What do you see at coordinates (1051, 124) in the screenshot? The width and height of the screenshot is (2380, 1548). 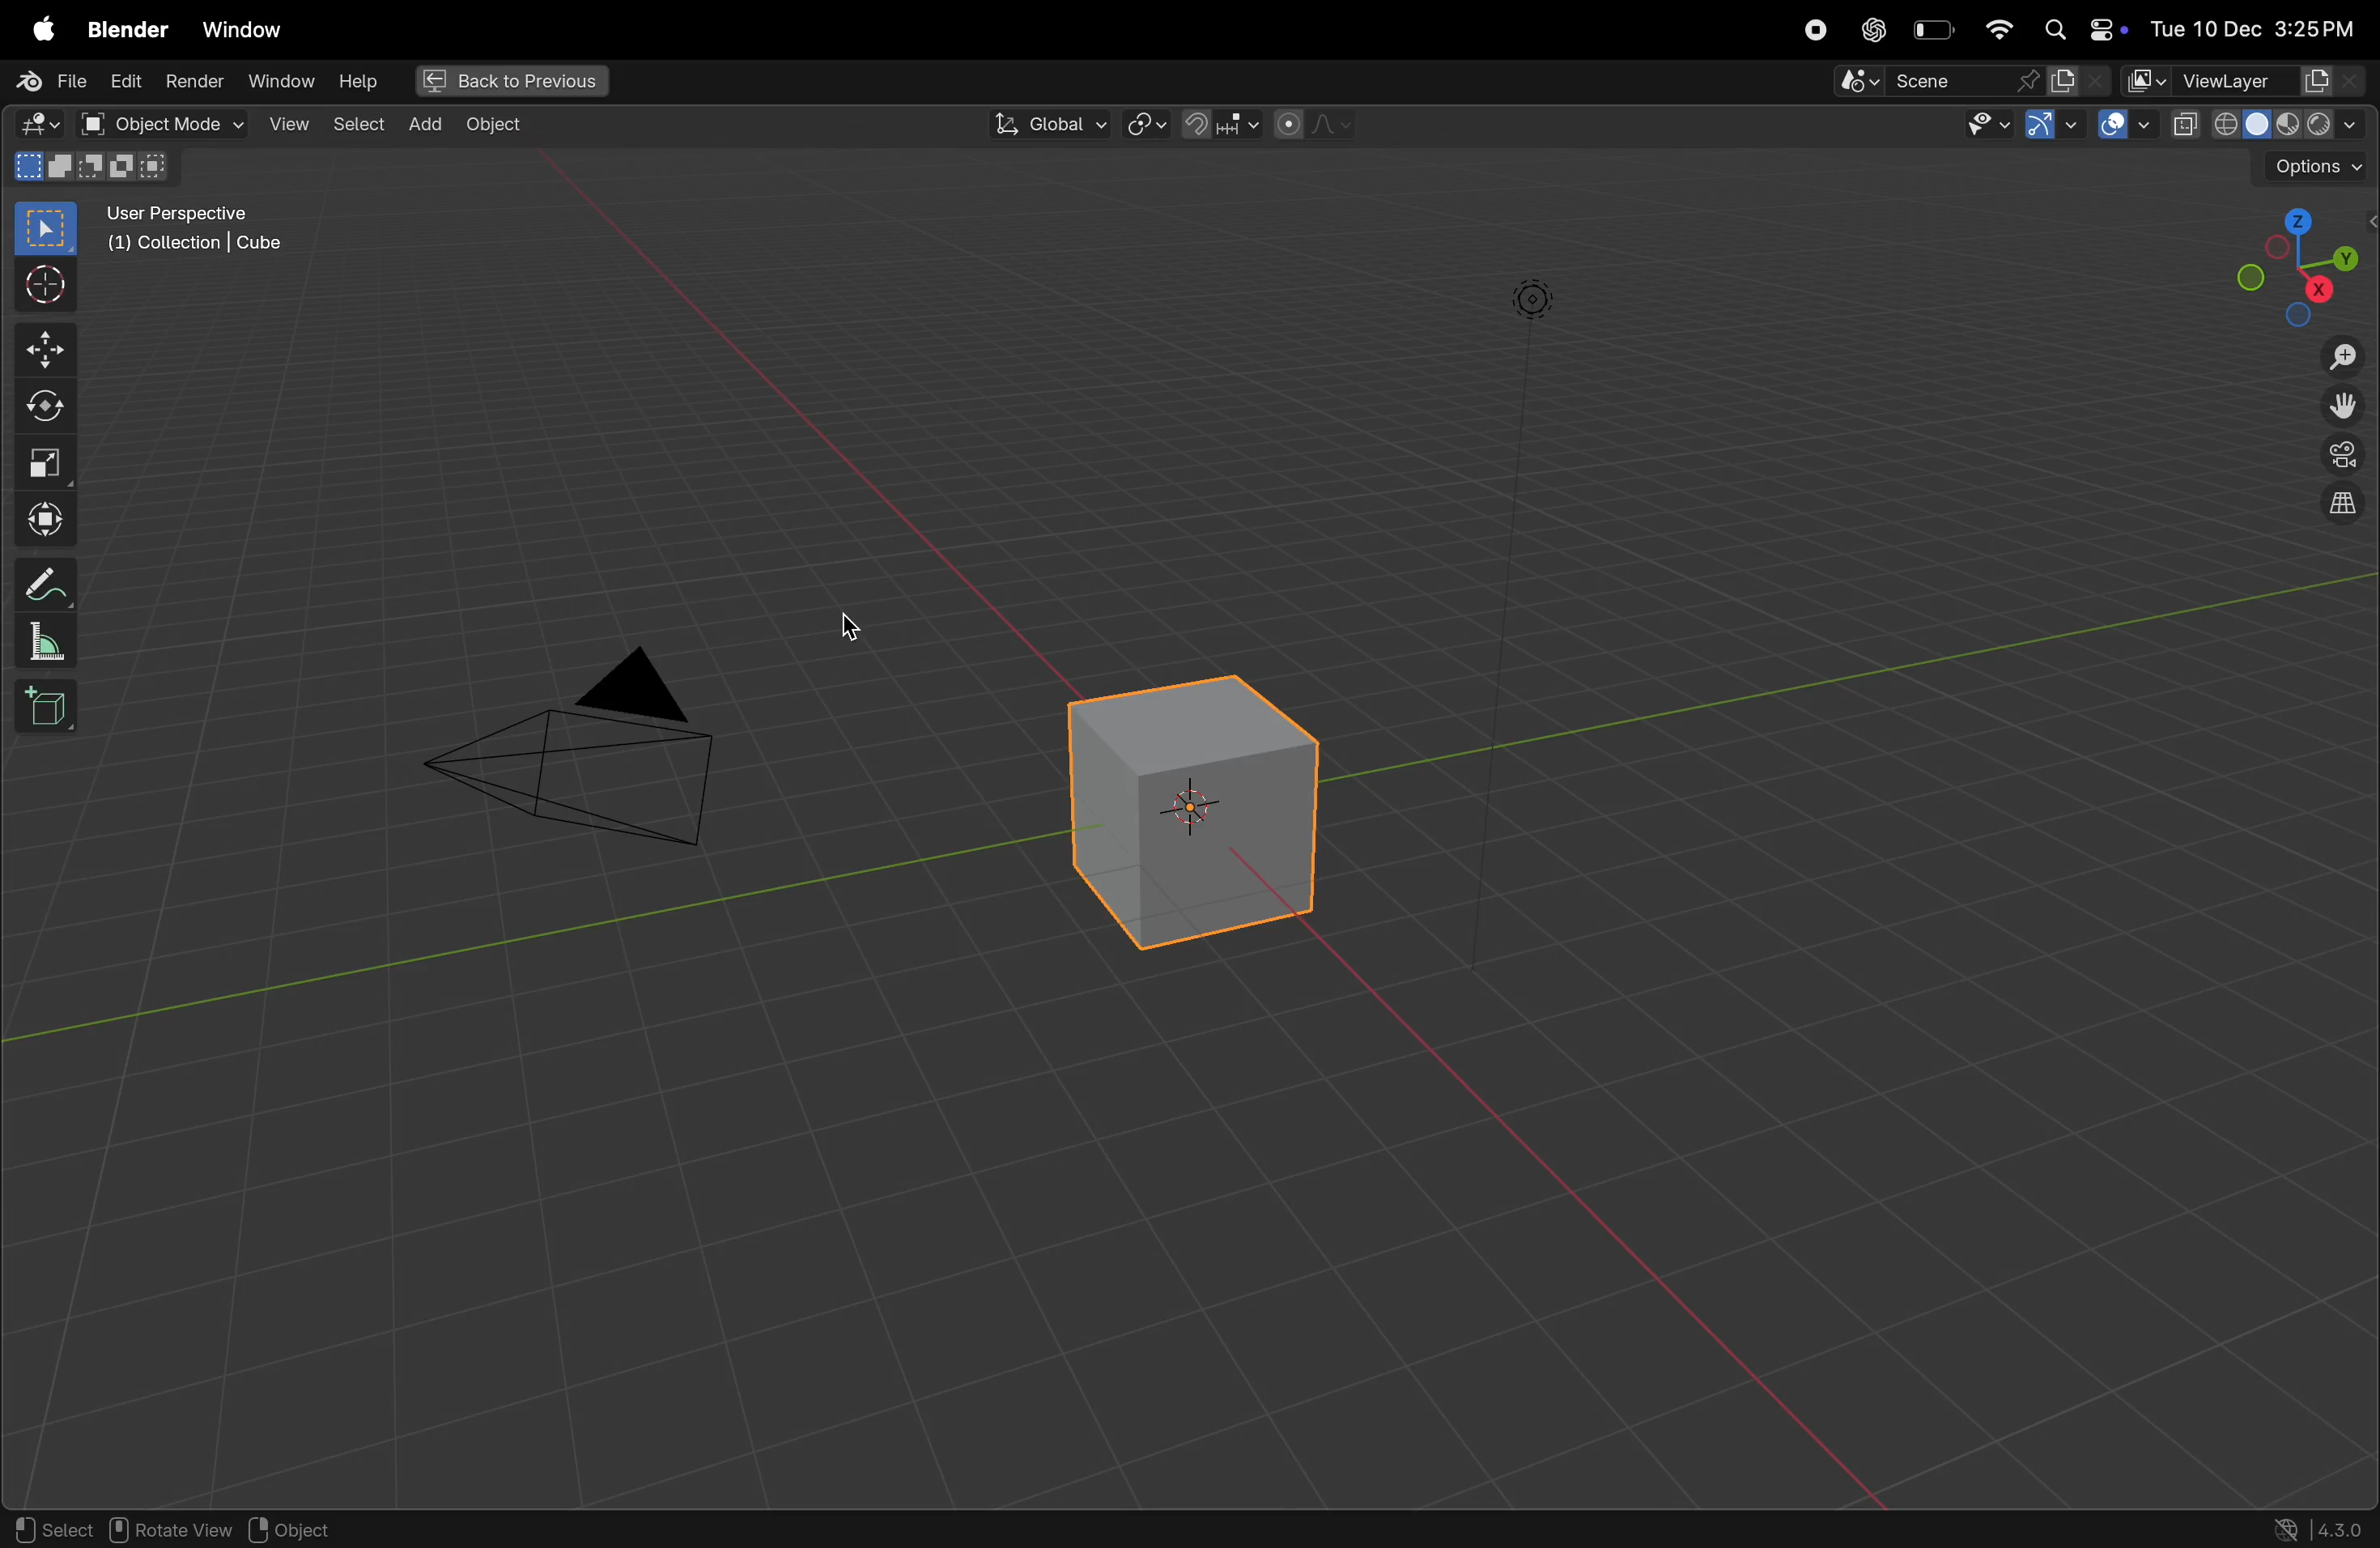 I see `Global` at bounding box center [1051, 124].